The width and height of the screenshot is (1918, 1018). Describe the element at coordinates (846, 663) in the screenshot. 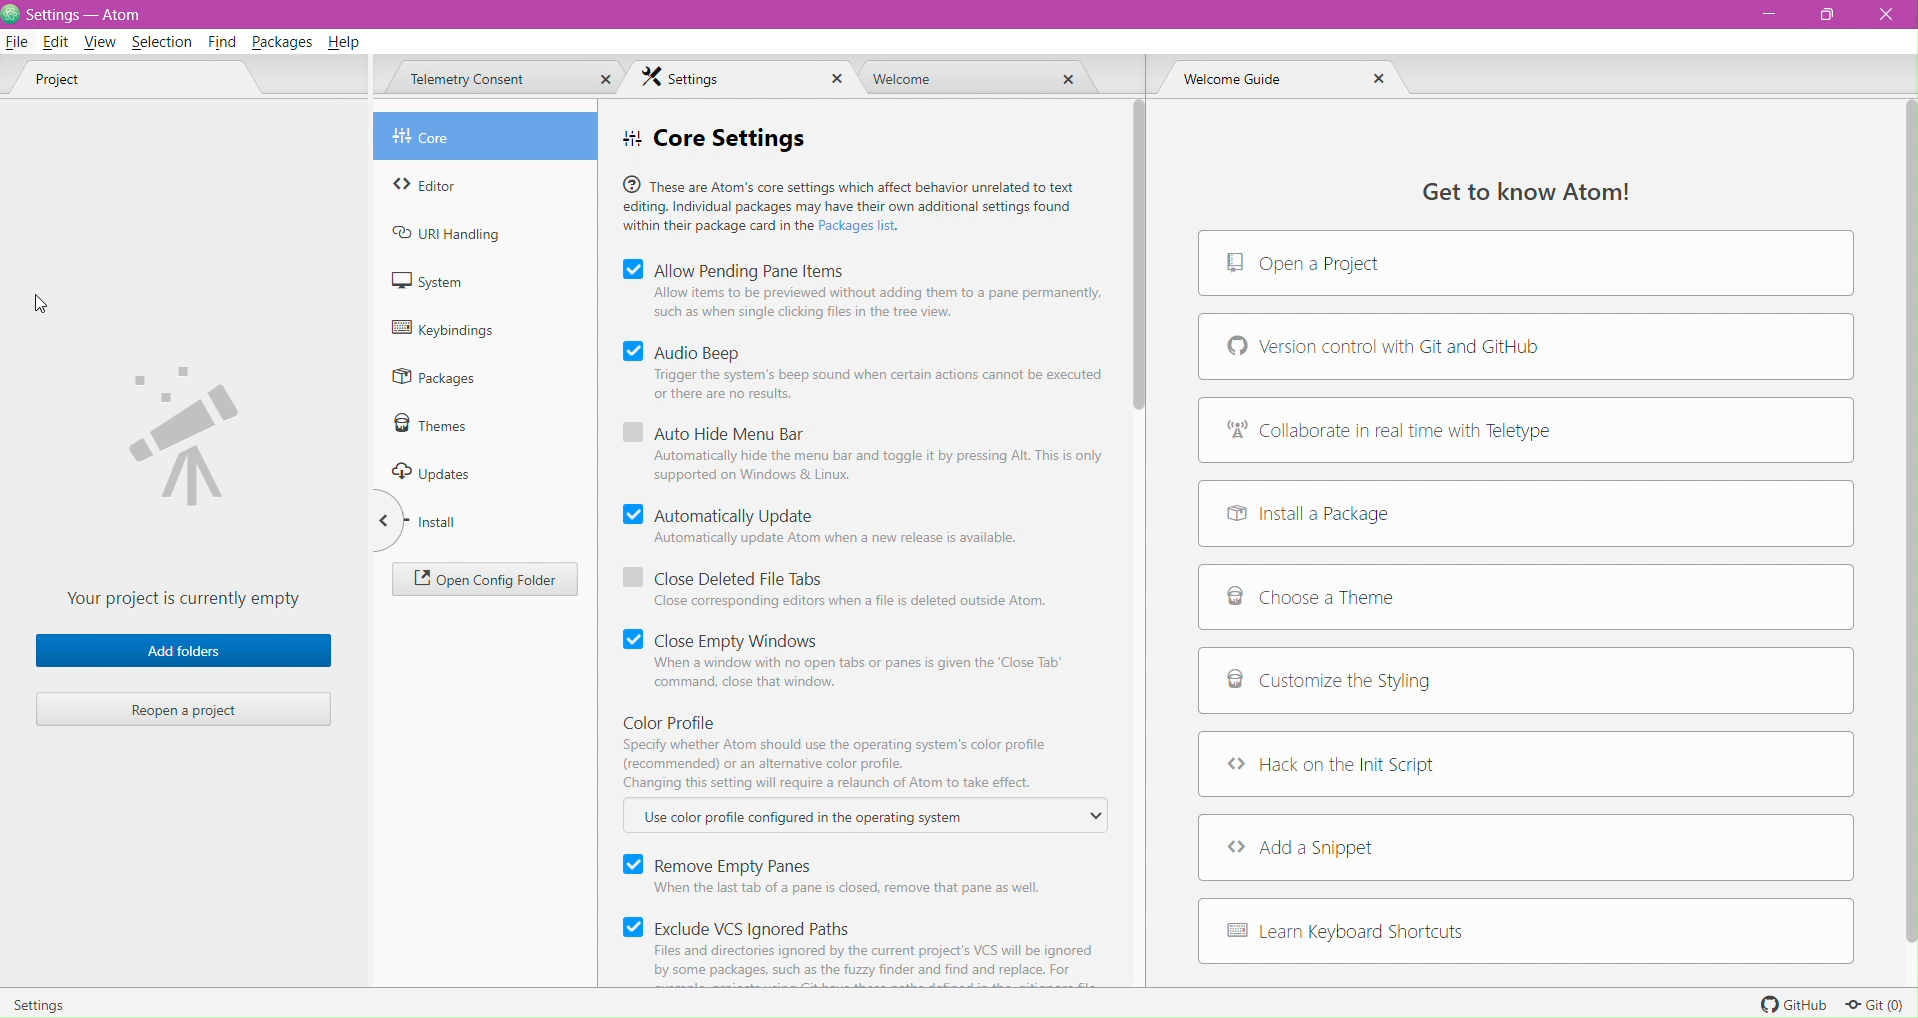

I see `Close Empty Windows | When a window with no open tabs or panes is given the 'Close Tab' command, close that window.` at that location.